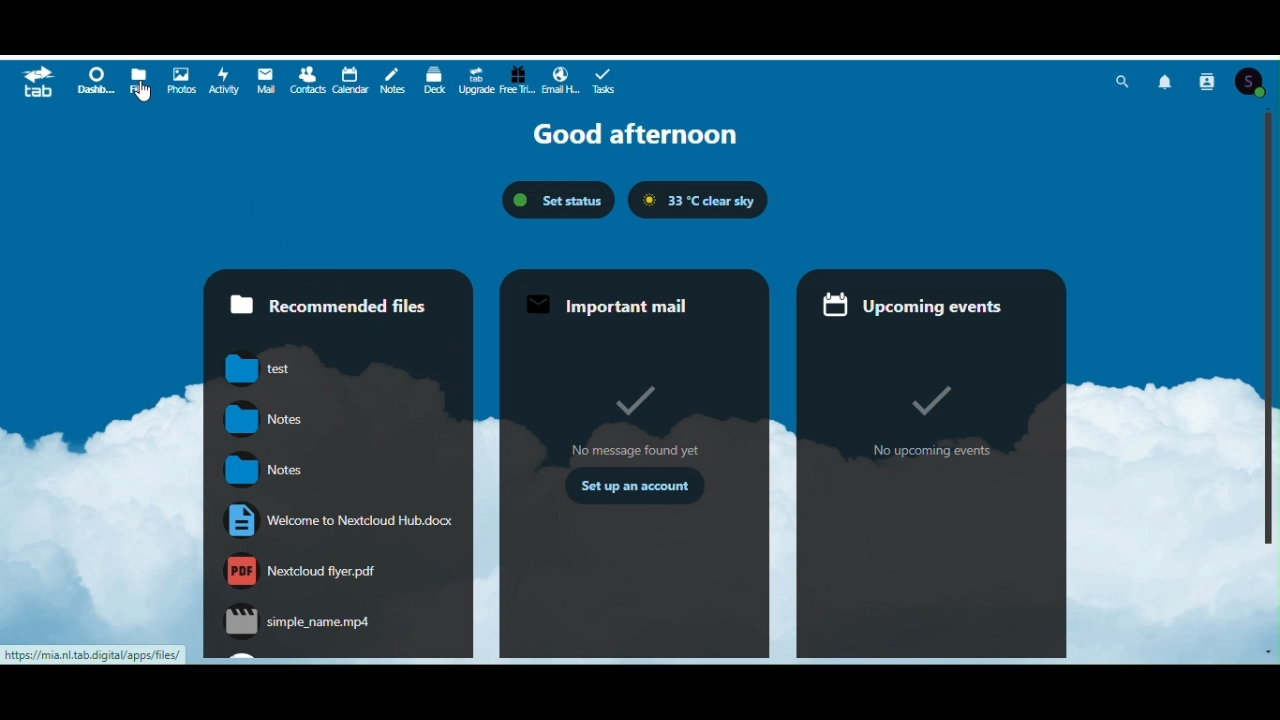 The height and width of the screenshot is (720, 1280). Describe the element at coordinates (392, 79) in the screenshot. I see `Notes ` at that location.